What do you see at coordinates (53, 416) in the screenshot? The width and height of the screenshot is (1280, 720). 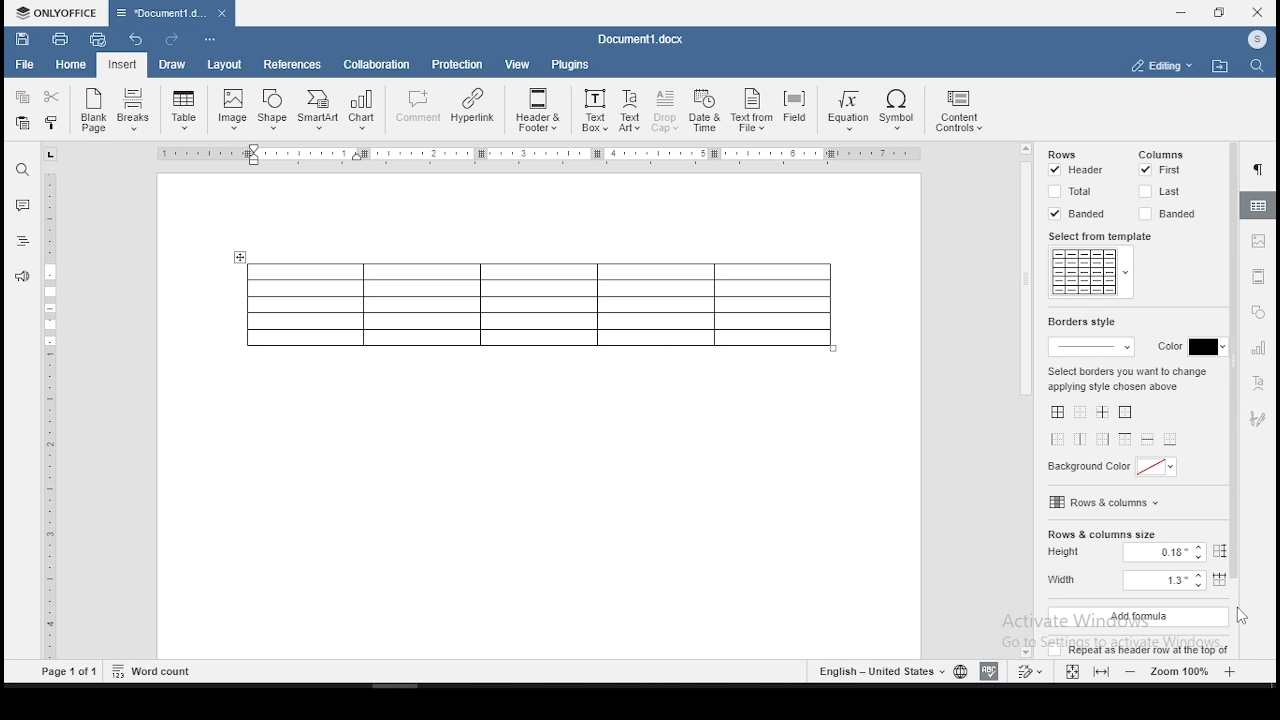 I see `ruler` at bounding box center [53, 416].